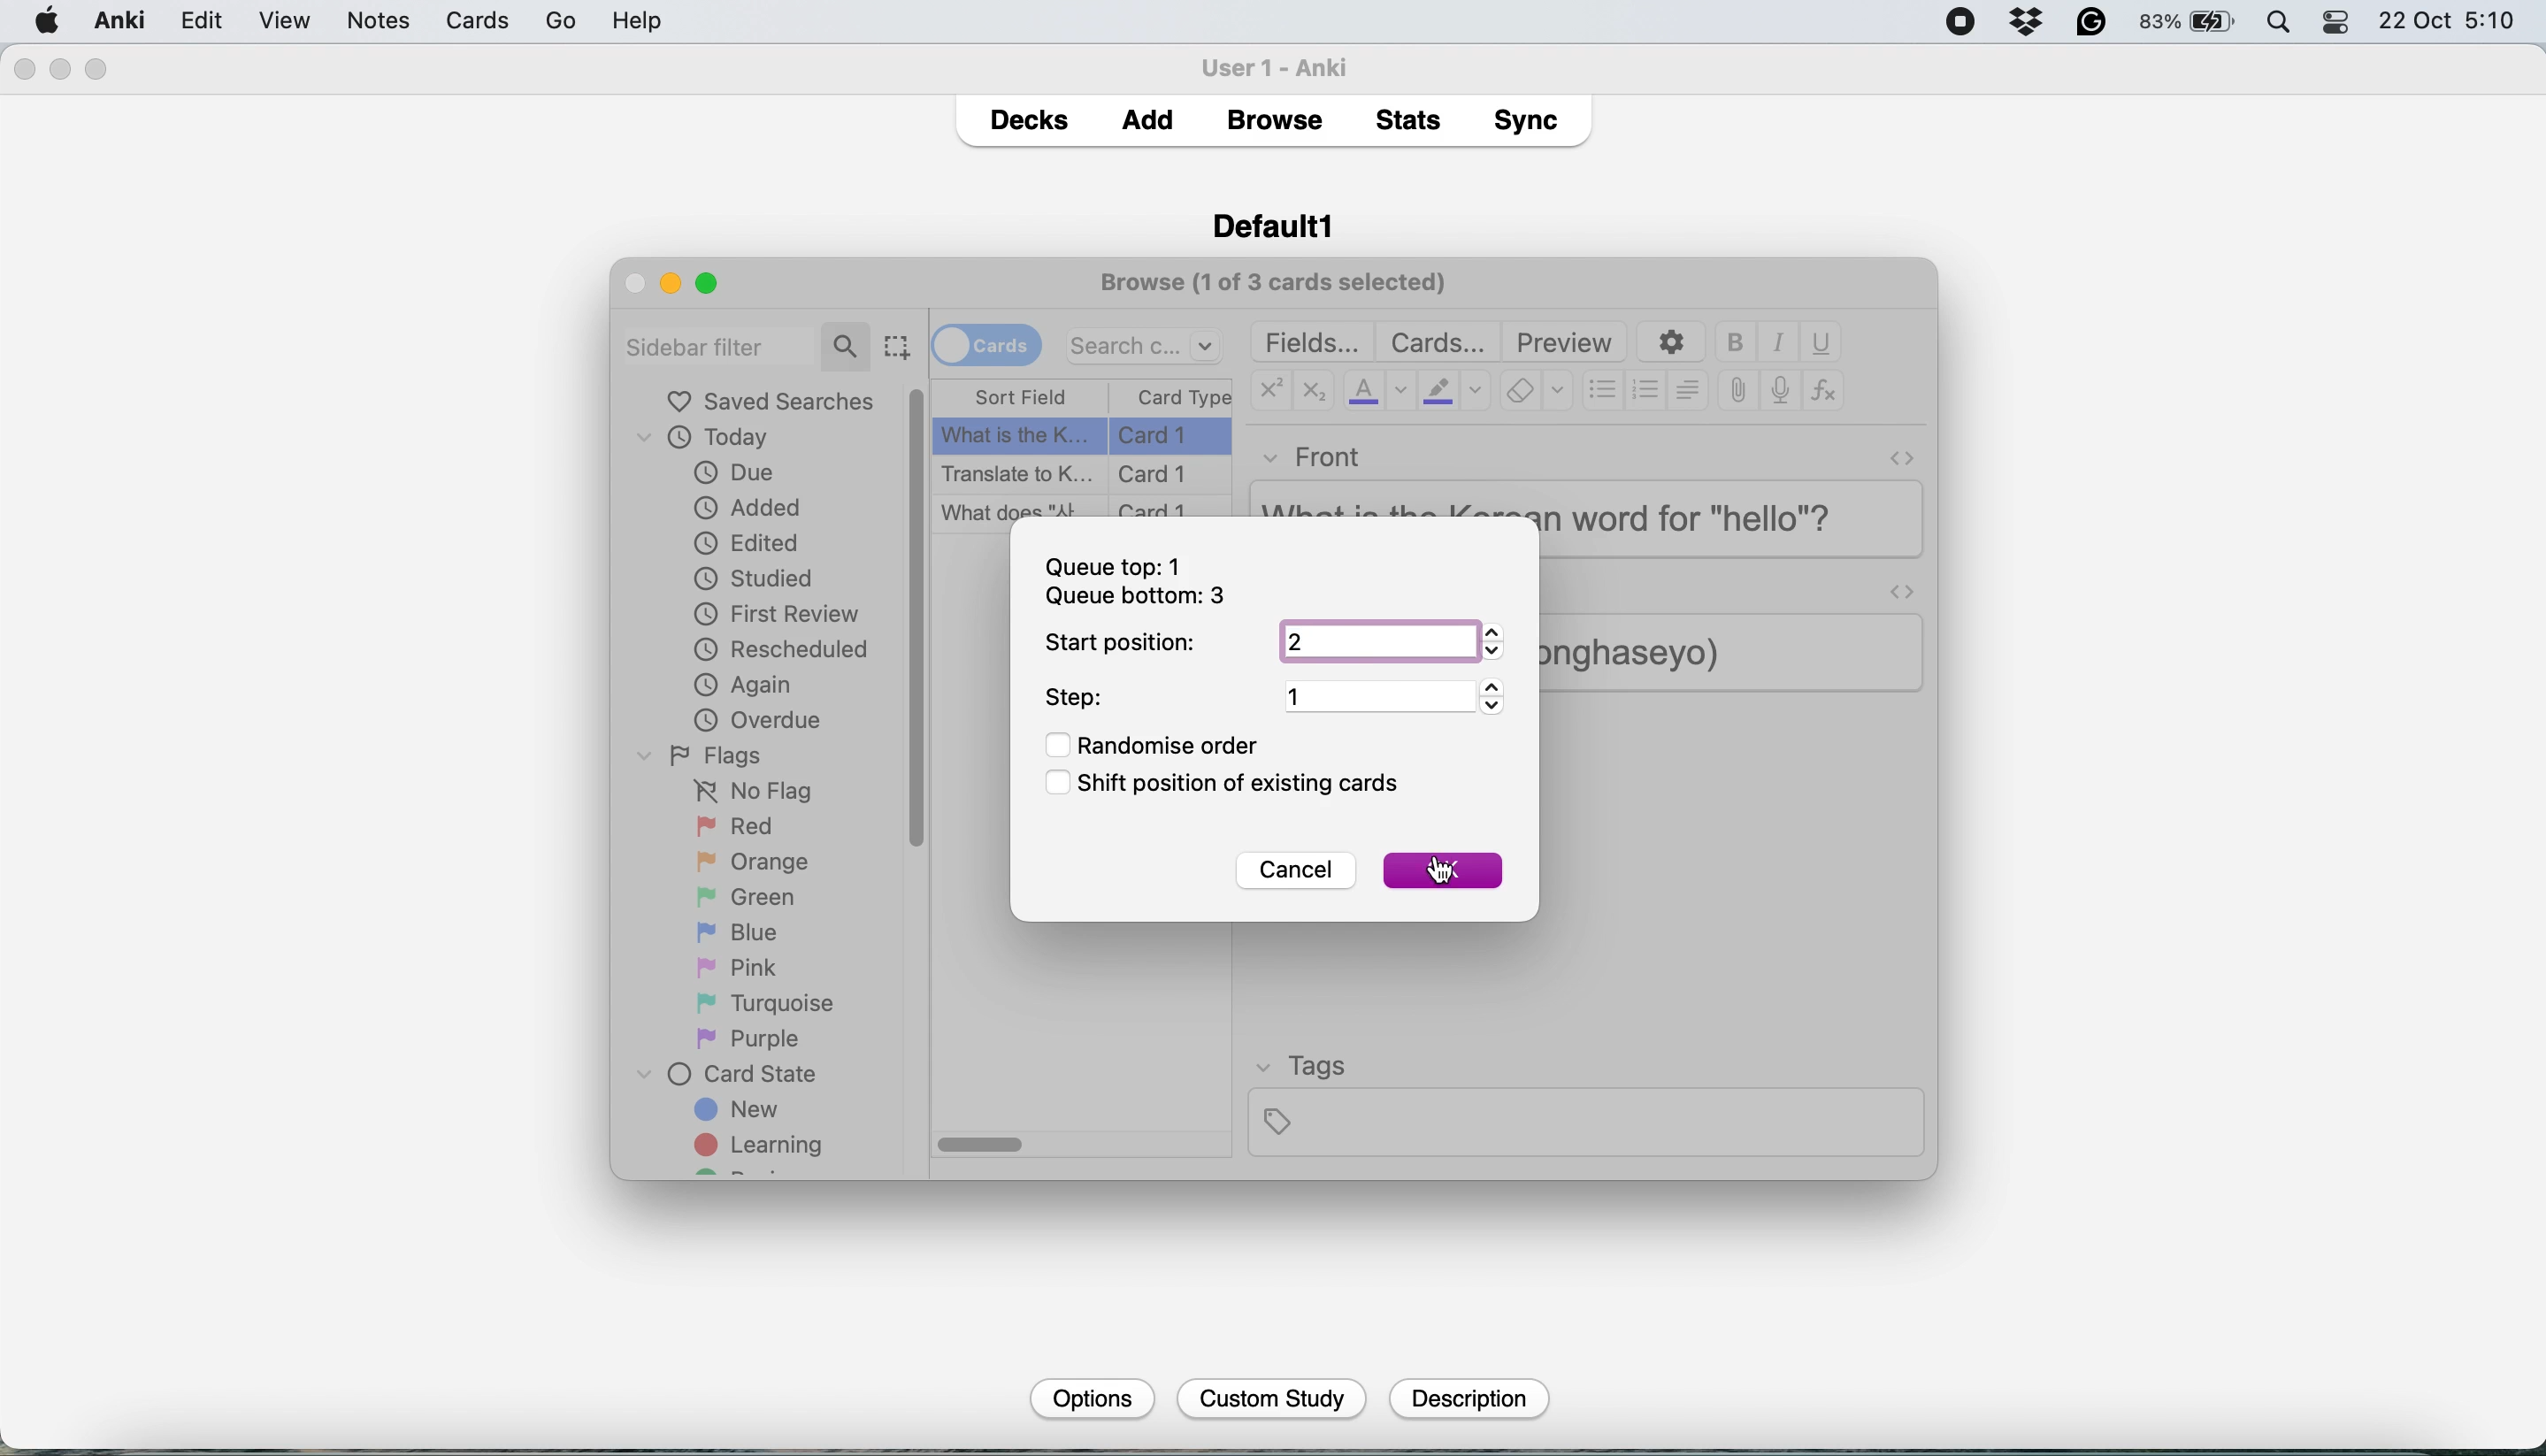 This screenshot has width=2546, height=1456. Describe the element at coordinates (1738, 392) in the screenshot. I see `attachment` at that location.